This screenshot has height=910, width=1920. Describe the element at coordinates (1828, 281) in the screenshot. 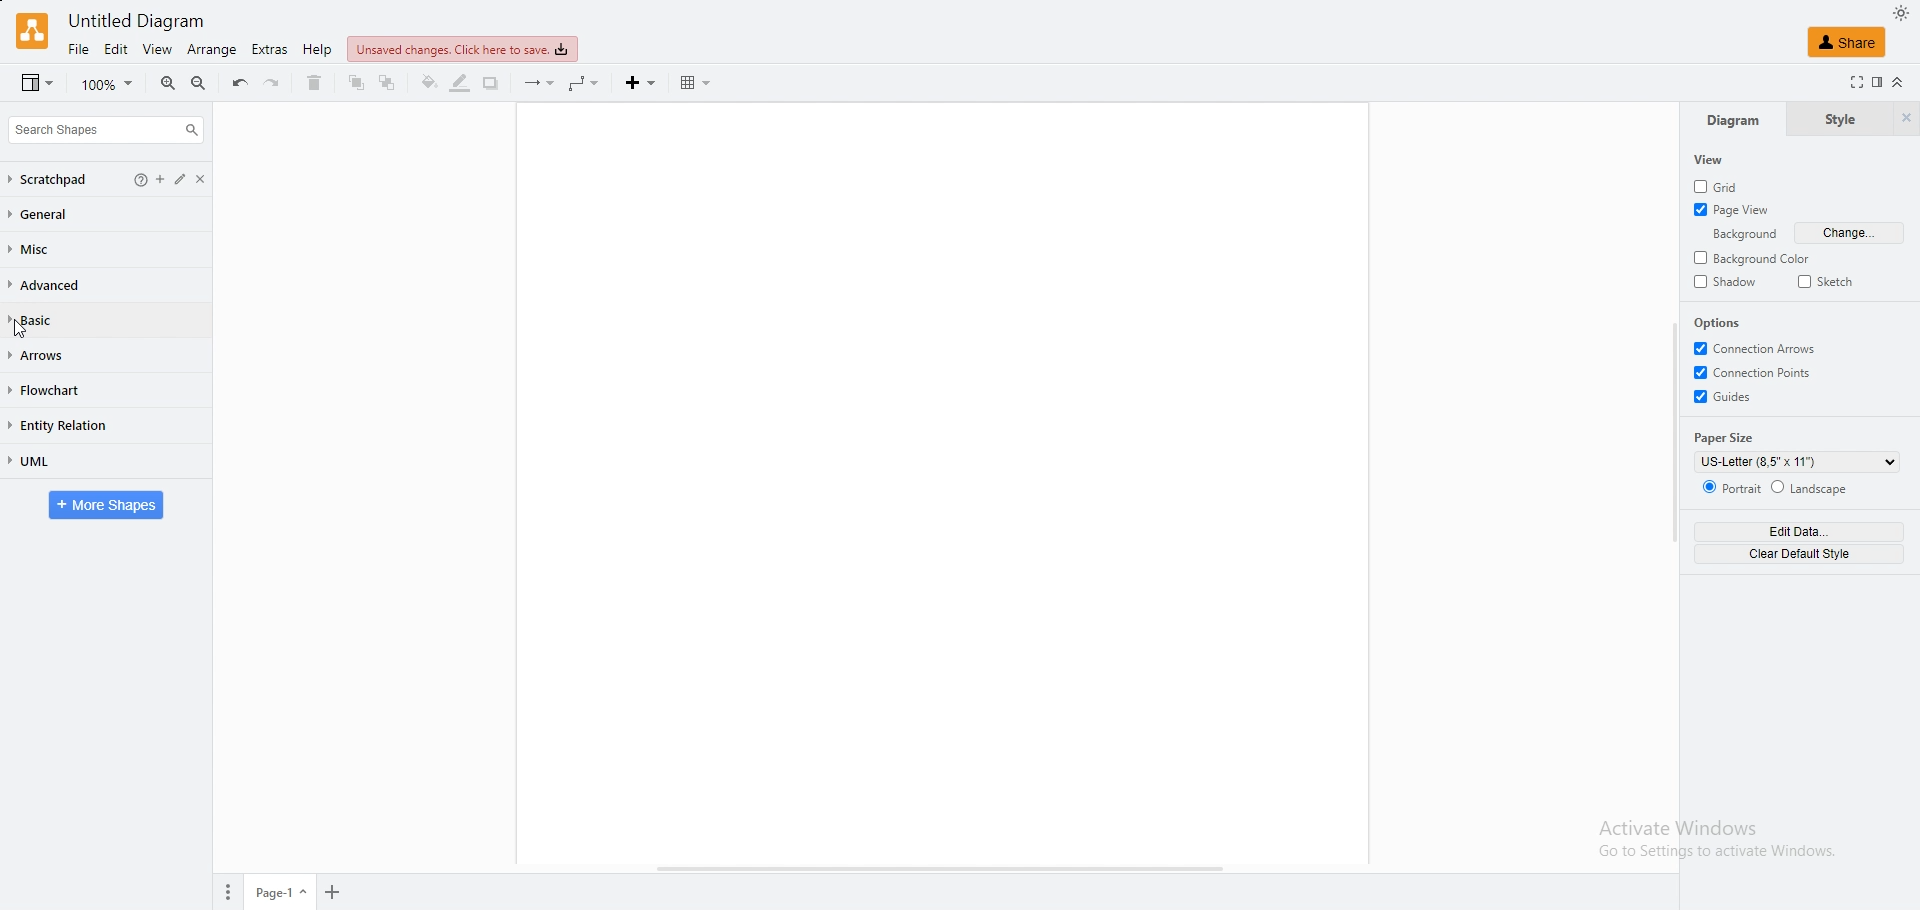

I see `sketch` at that location.